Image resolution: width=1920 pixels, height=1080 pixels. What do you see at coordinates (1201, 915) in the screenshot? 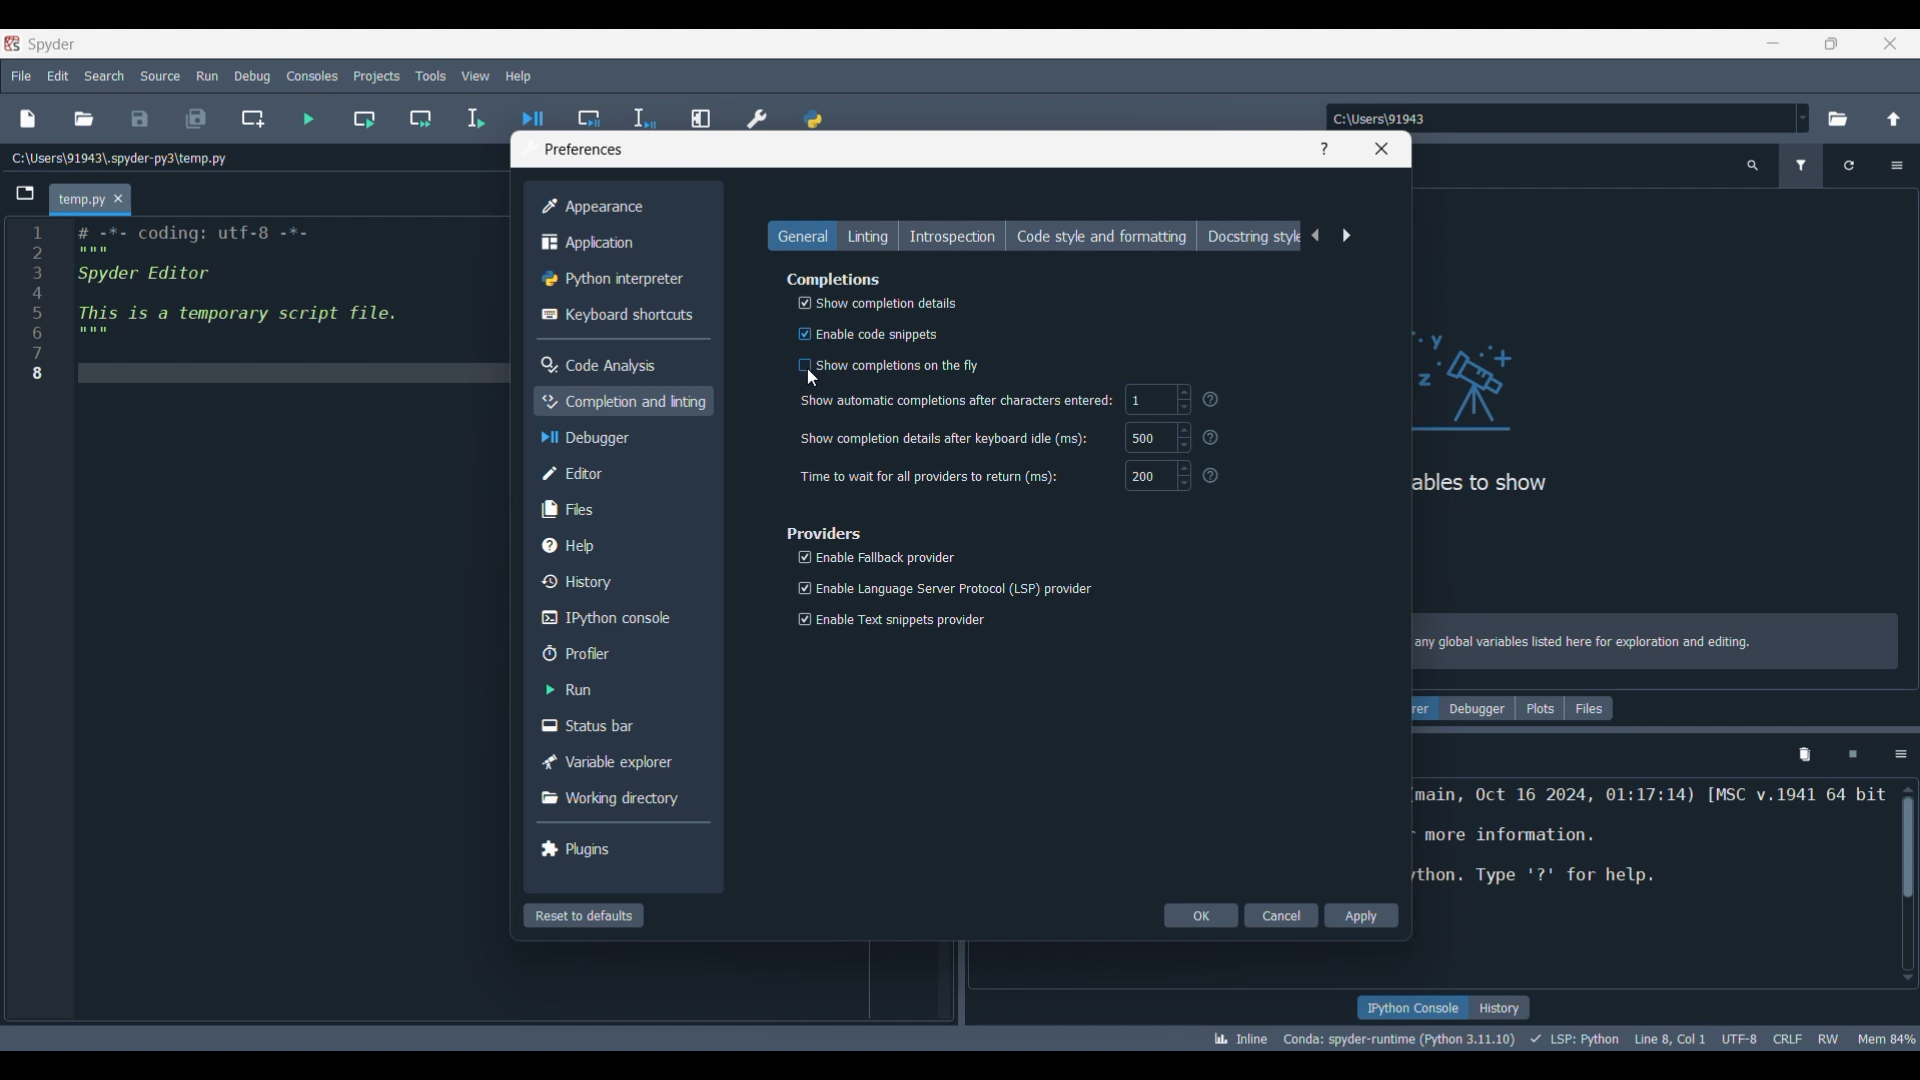
I see `OK` at bounding box center [1201, 915].